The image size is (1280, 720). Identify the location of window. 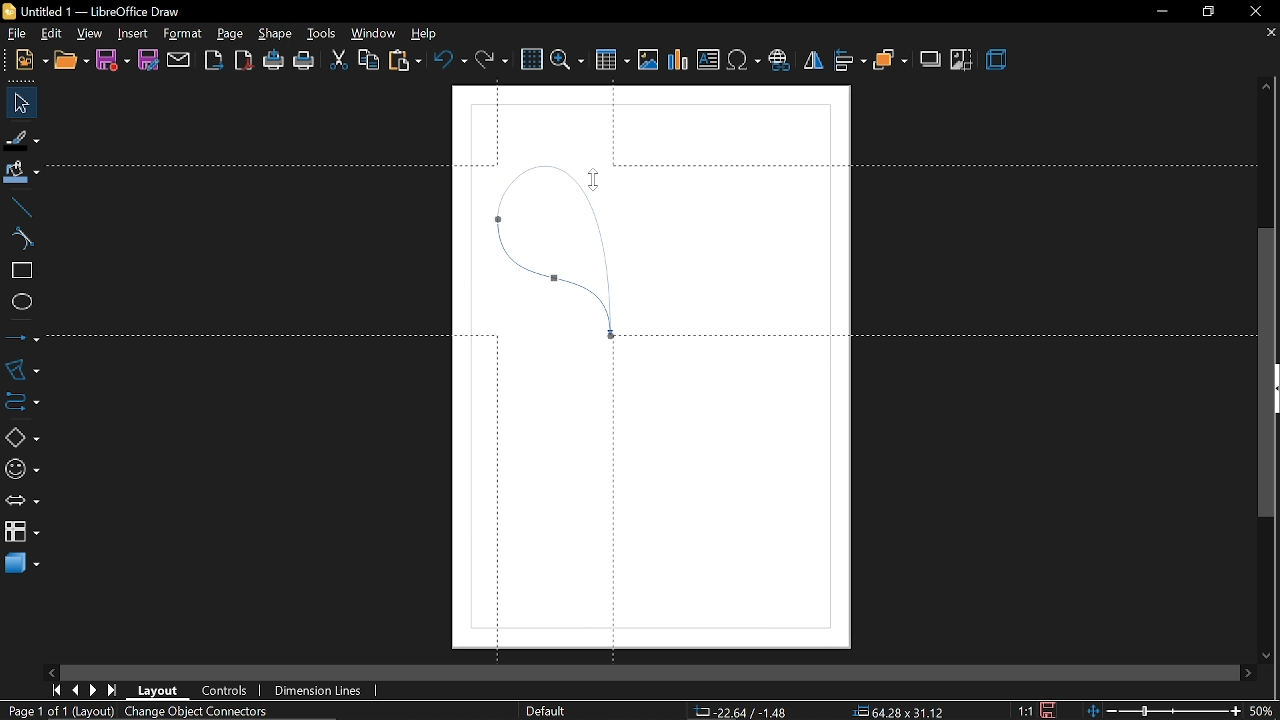
(371, 34).